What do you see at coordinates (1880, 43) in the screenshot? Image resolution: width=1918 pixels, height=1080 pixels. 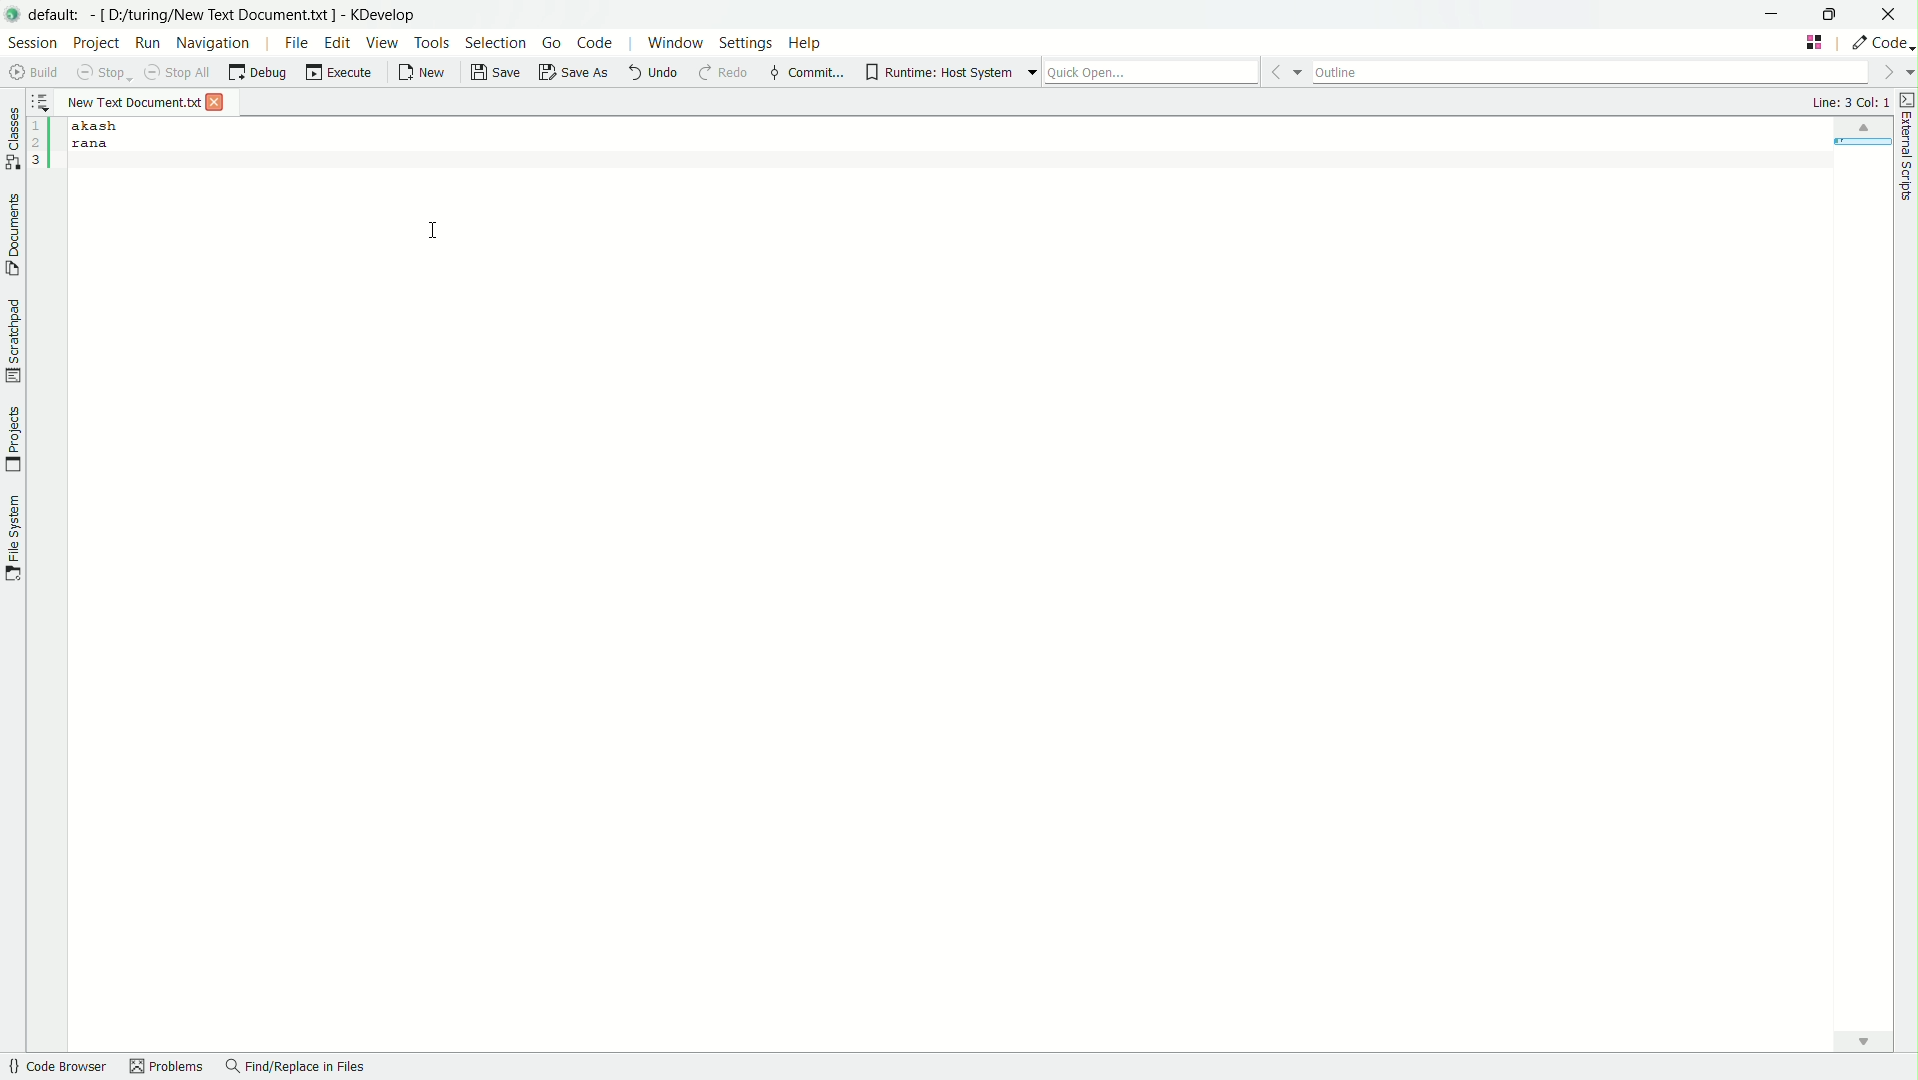 I see `execute action to change the area` at bounding box center [1880, 43].